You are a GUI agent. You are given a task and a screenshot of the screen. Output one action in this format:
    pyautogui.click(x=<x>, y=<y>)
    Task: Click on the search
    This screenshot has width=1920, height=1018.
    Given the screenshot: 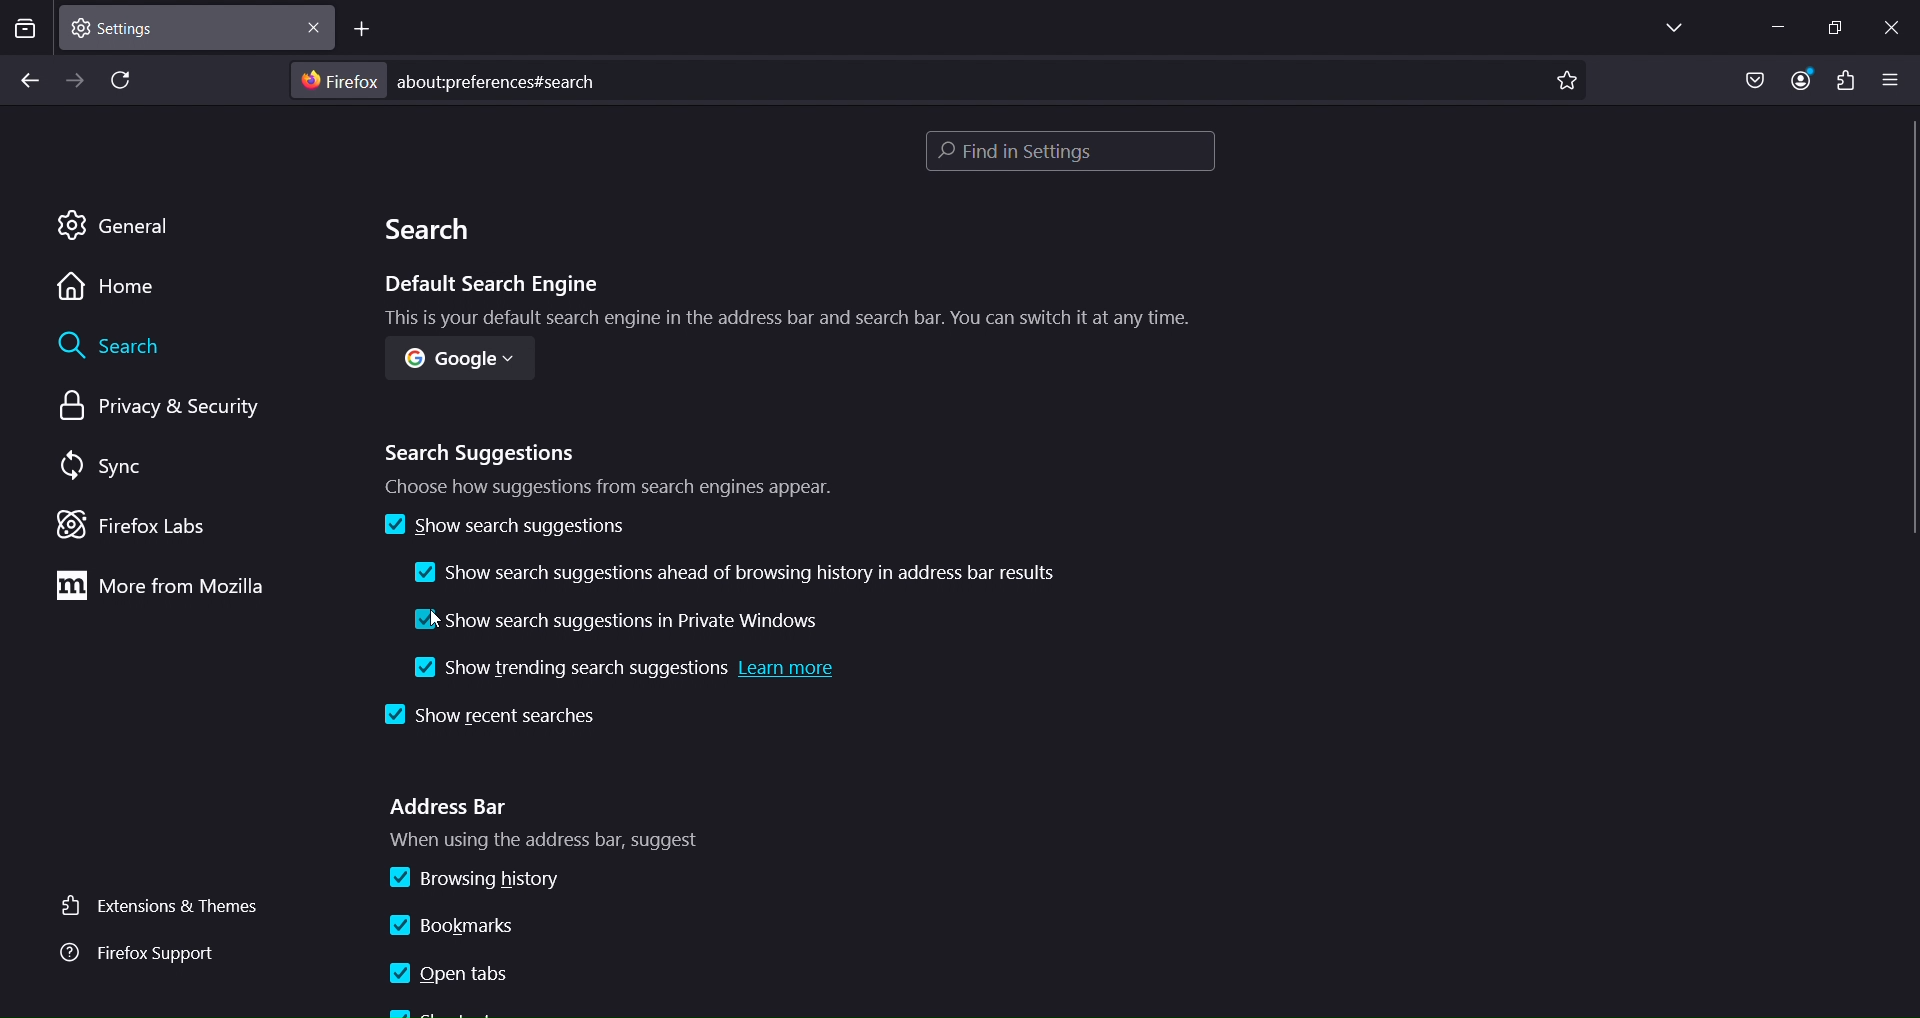 What is the action you would take?
    pyautogui.click(x=115, y=348)
    